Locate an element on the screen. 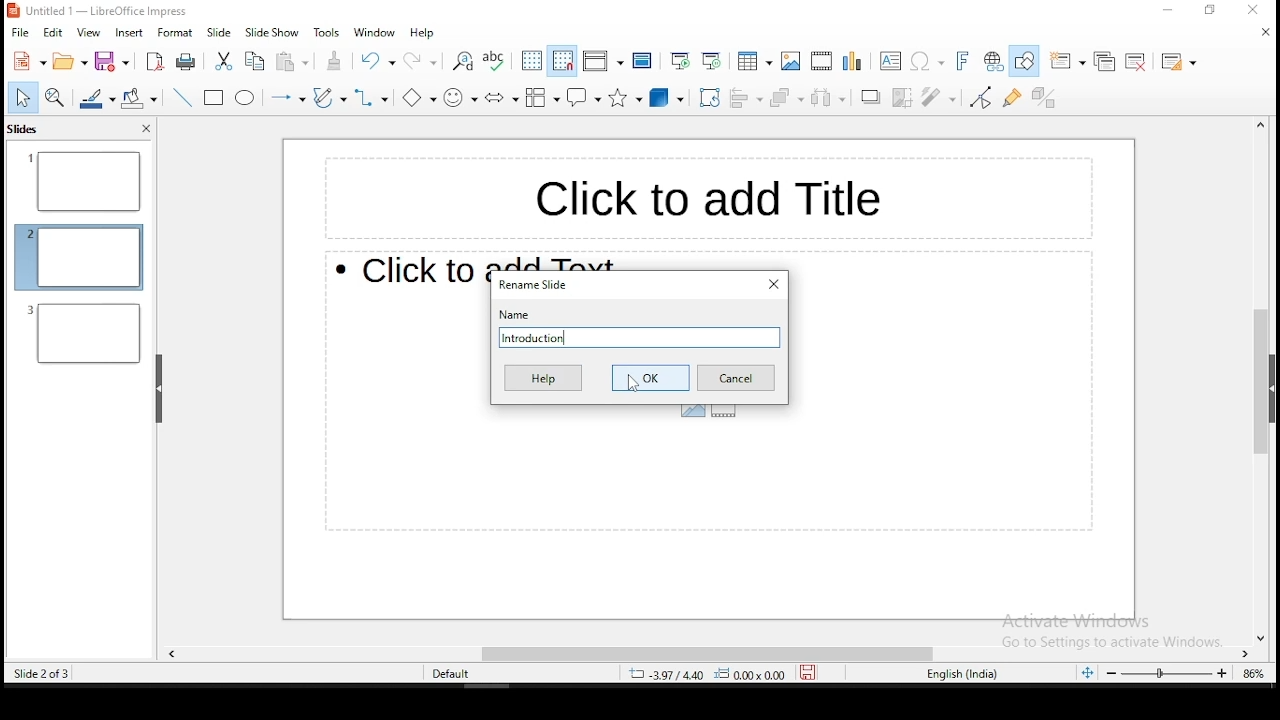 Image resolution: width=1280 pixels, height=720 pixels. slide is located at coordinates (219, 33).